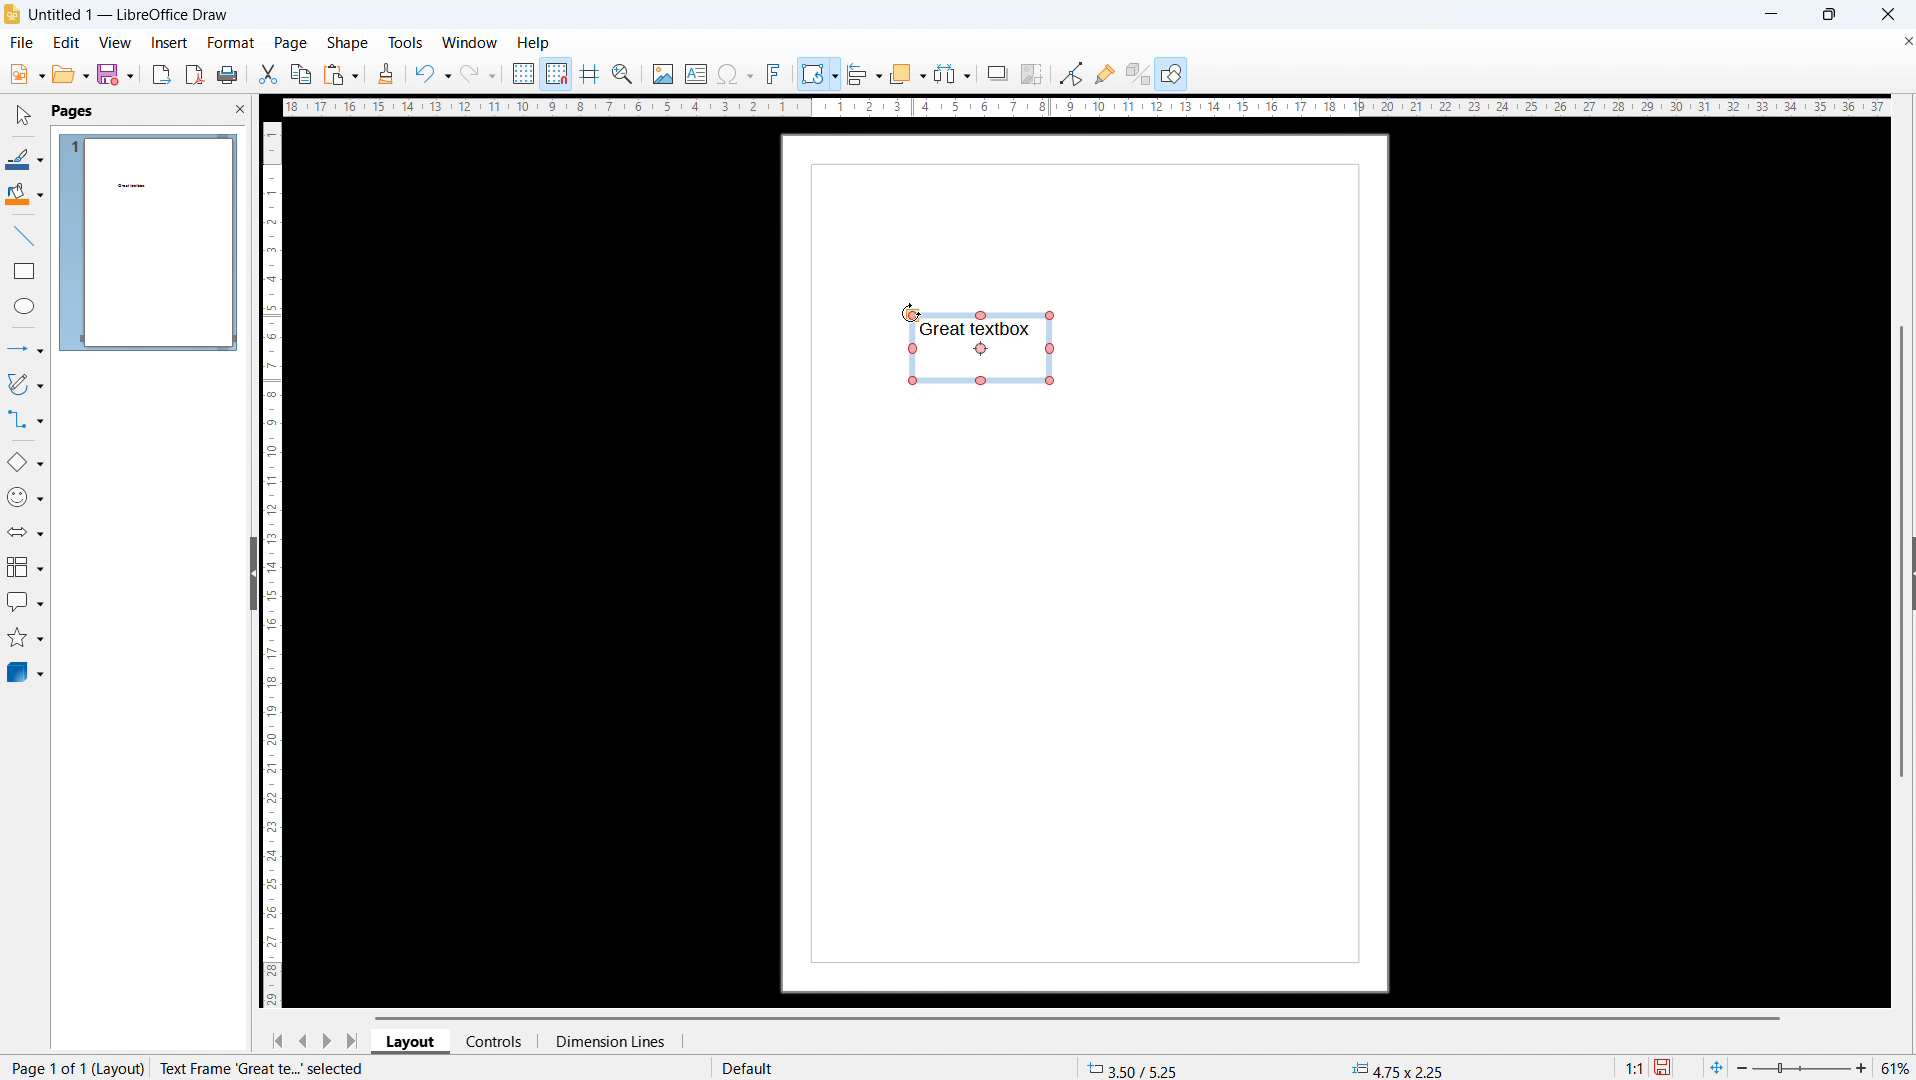 This screenshot has height=1080, width=1916. What do you see at coordinates (347, 43) in the screenshot?
I see `shape` at bounding box center [347, 43].